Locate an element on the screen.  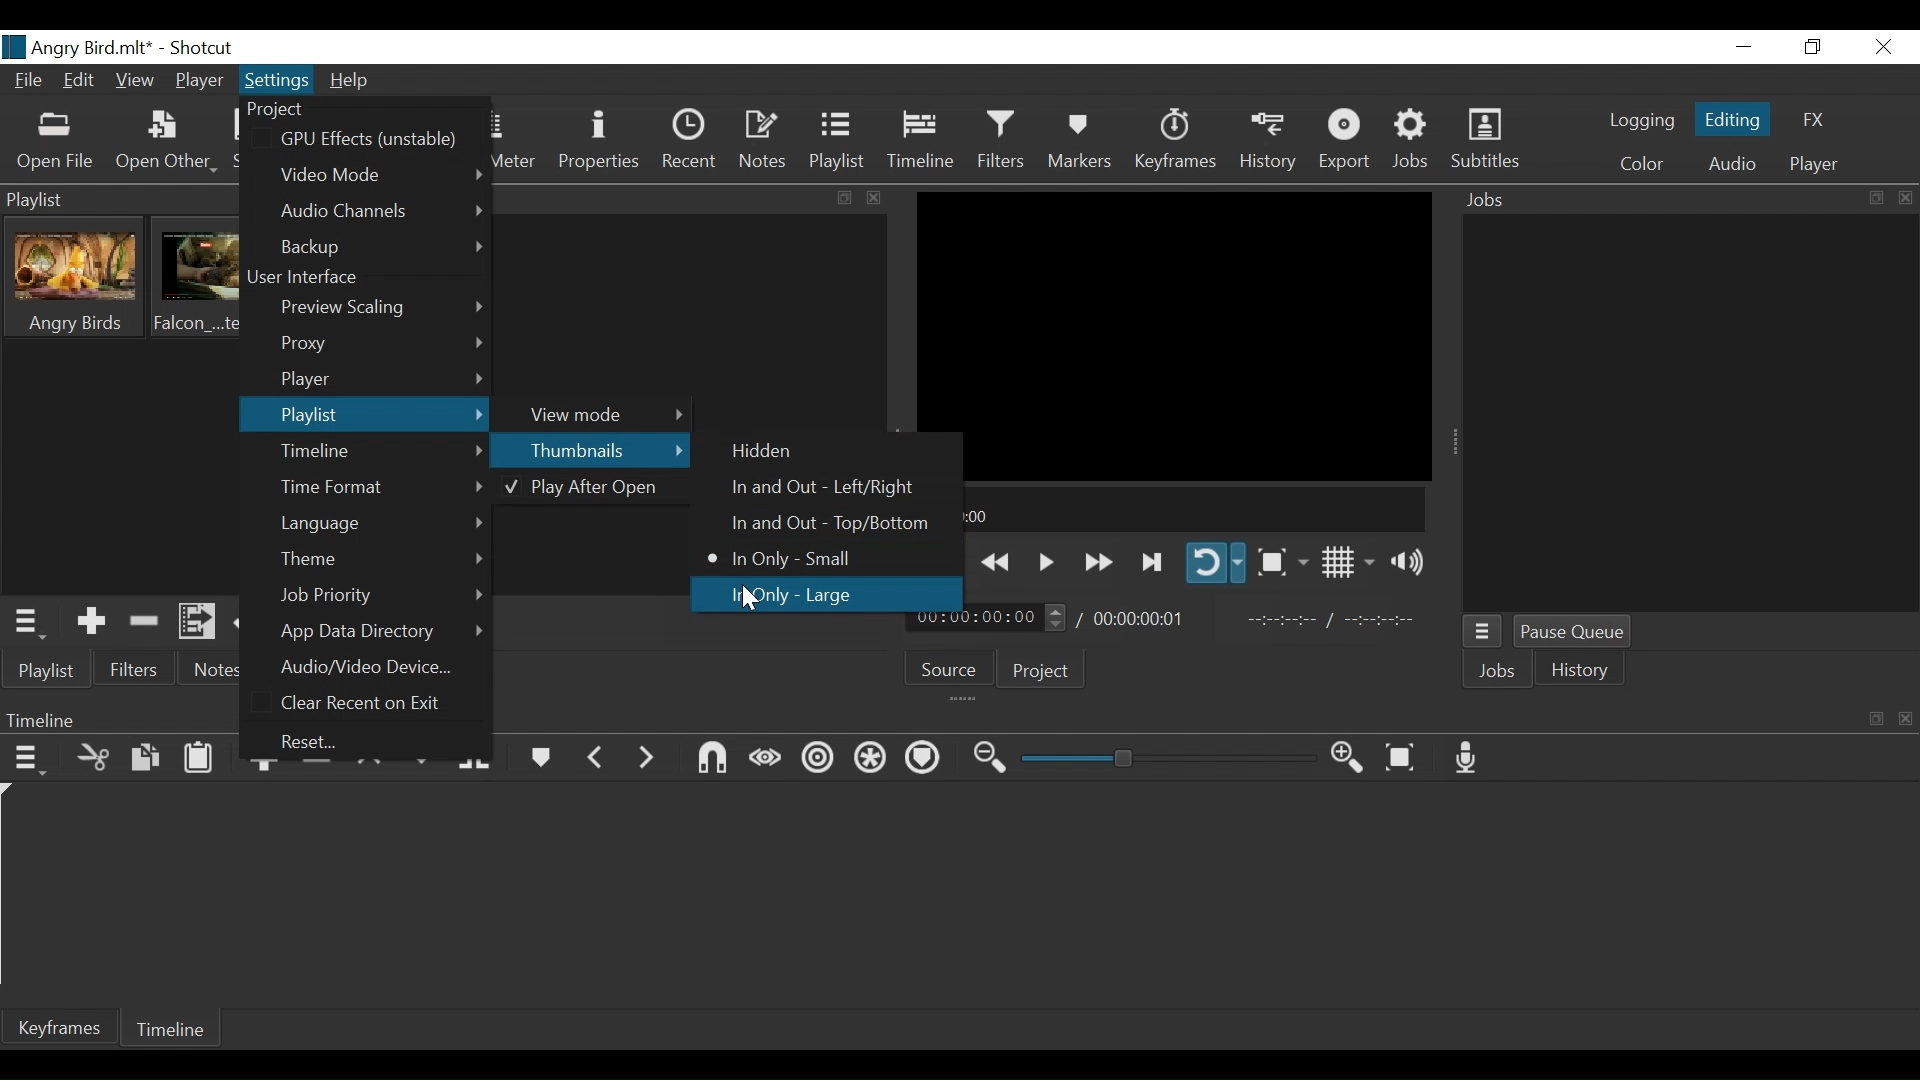
Play forward quickly is located at coordinates (1099, 563).